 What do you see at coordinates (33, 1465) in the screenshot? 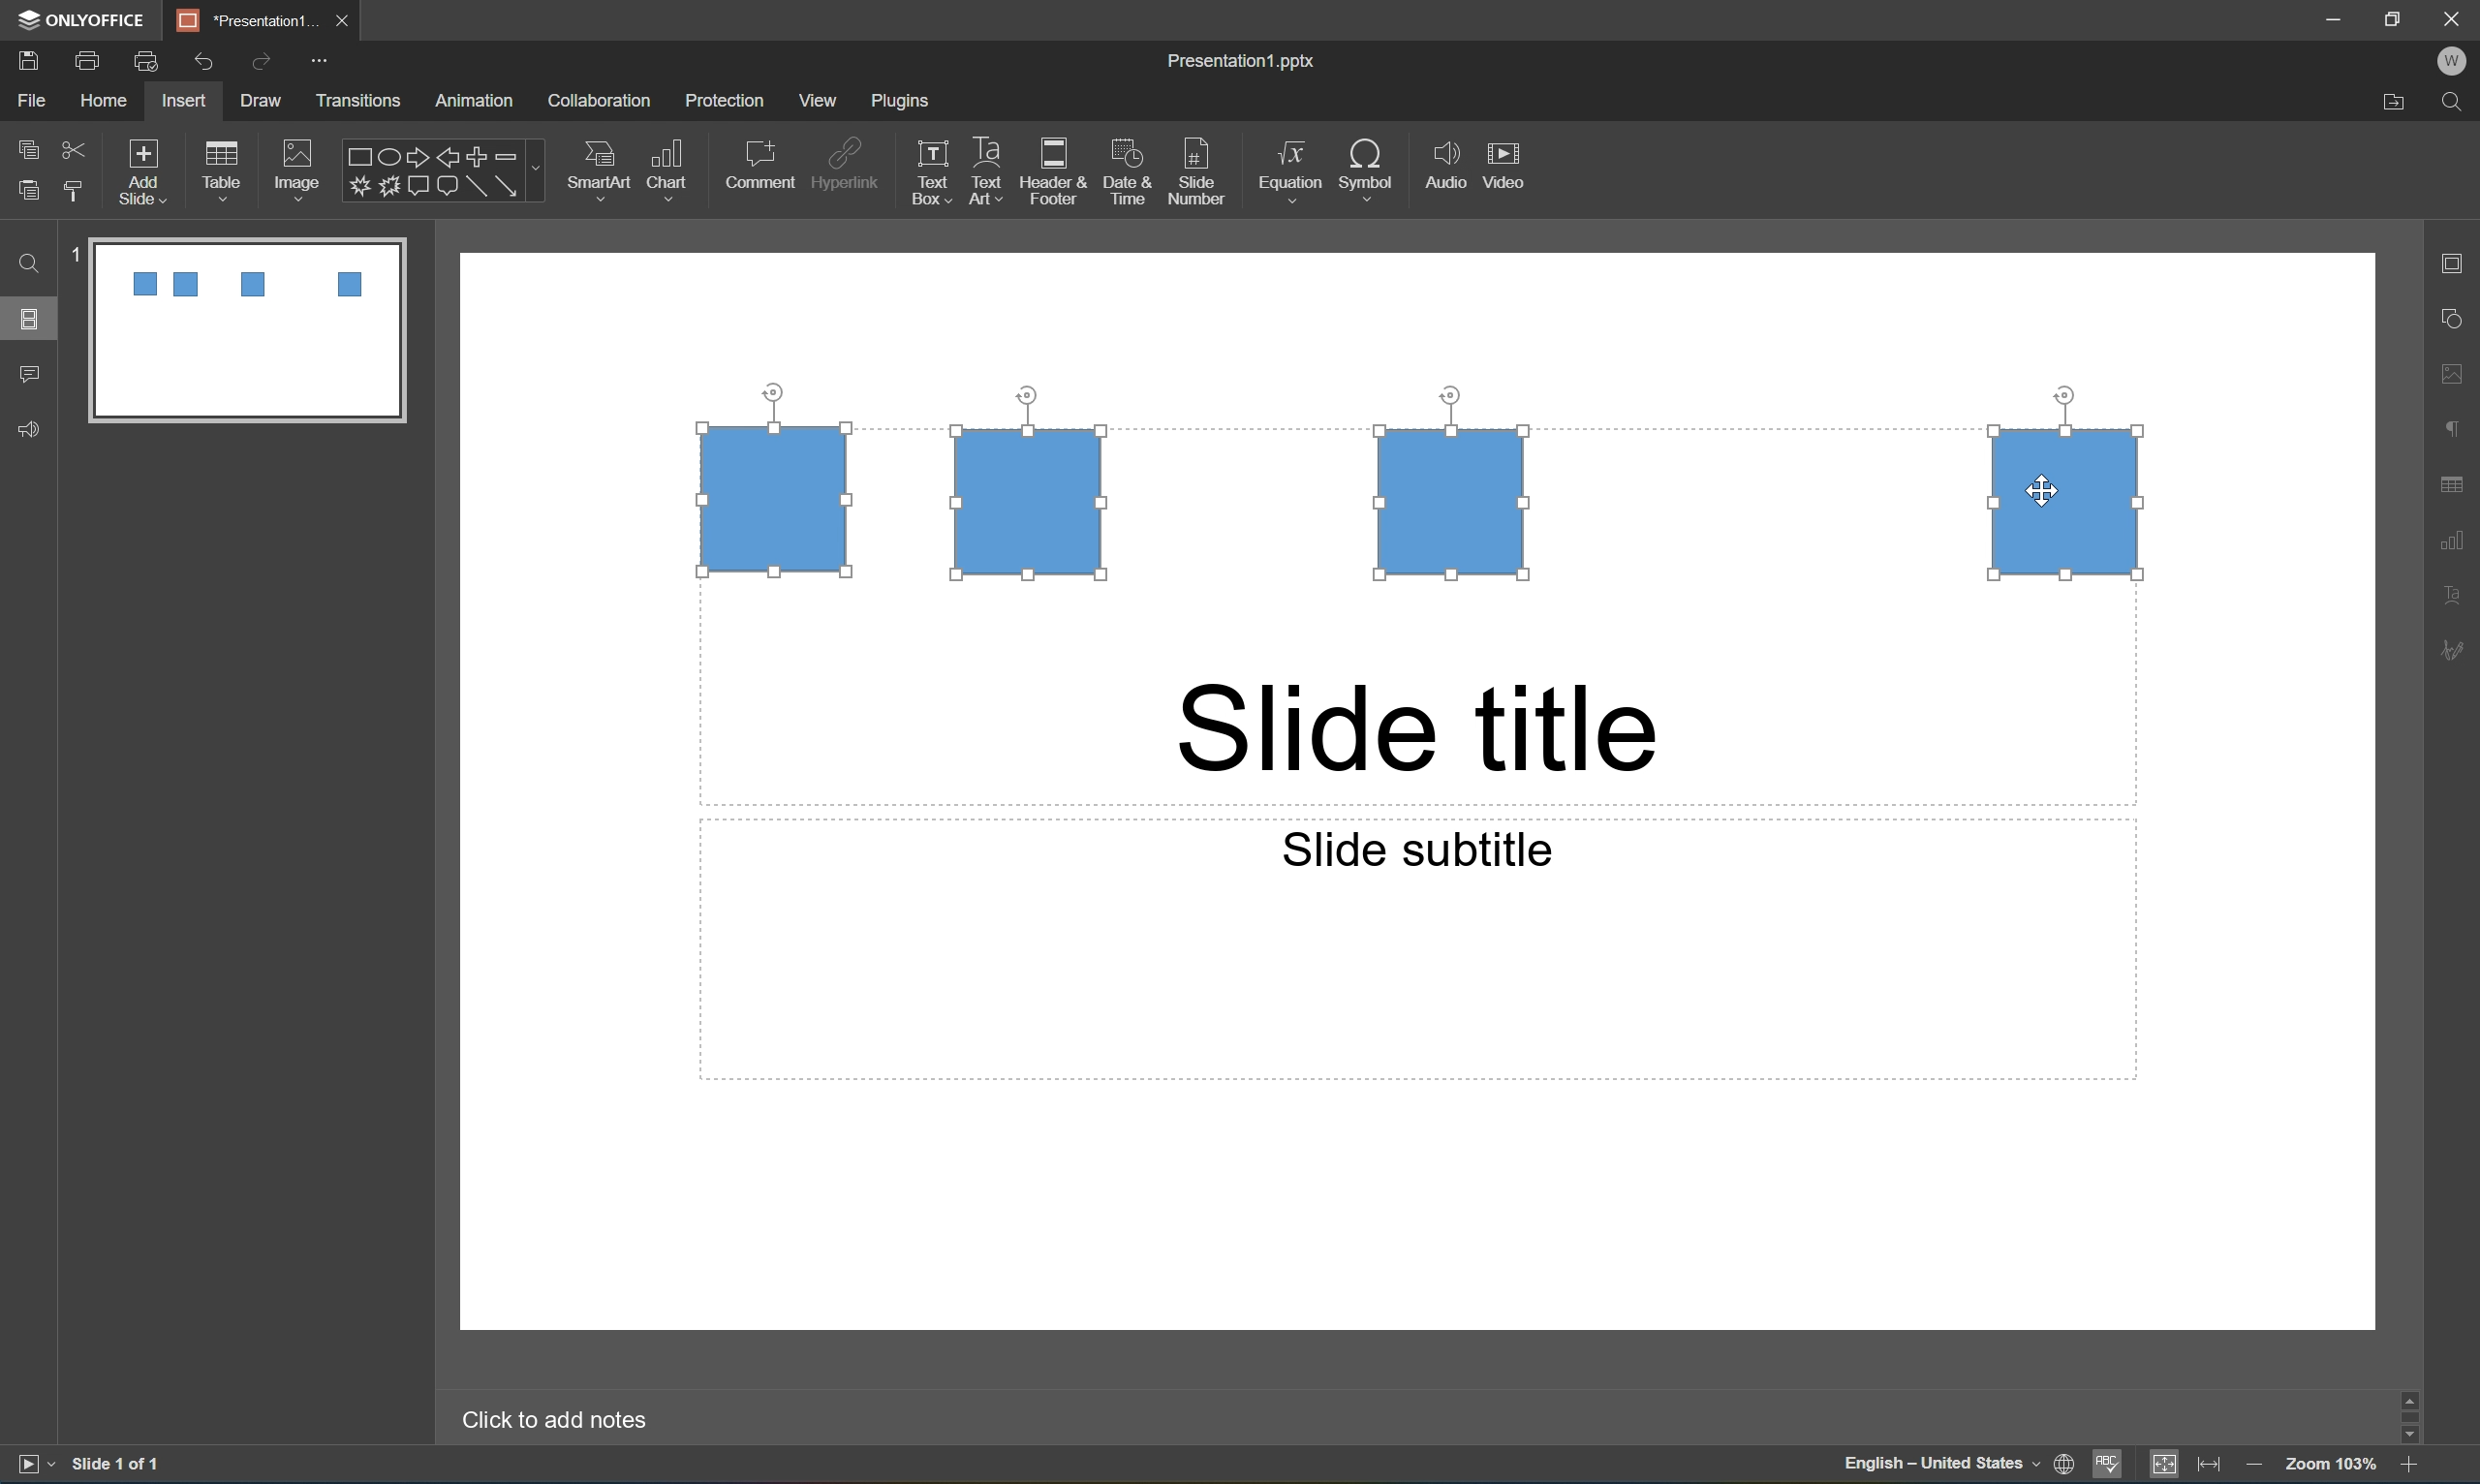
I see `start slideshow` at bounding box center [33, 1465].